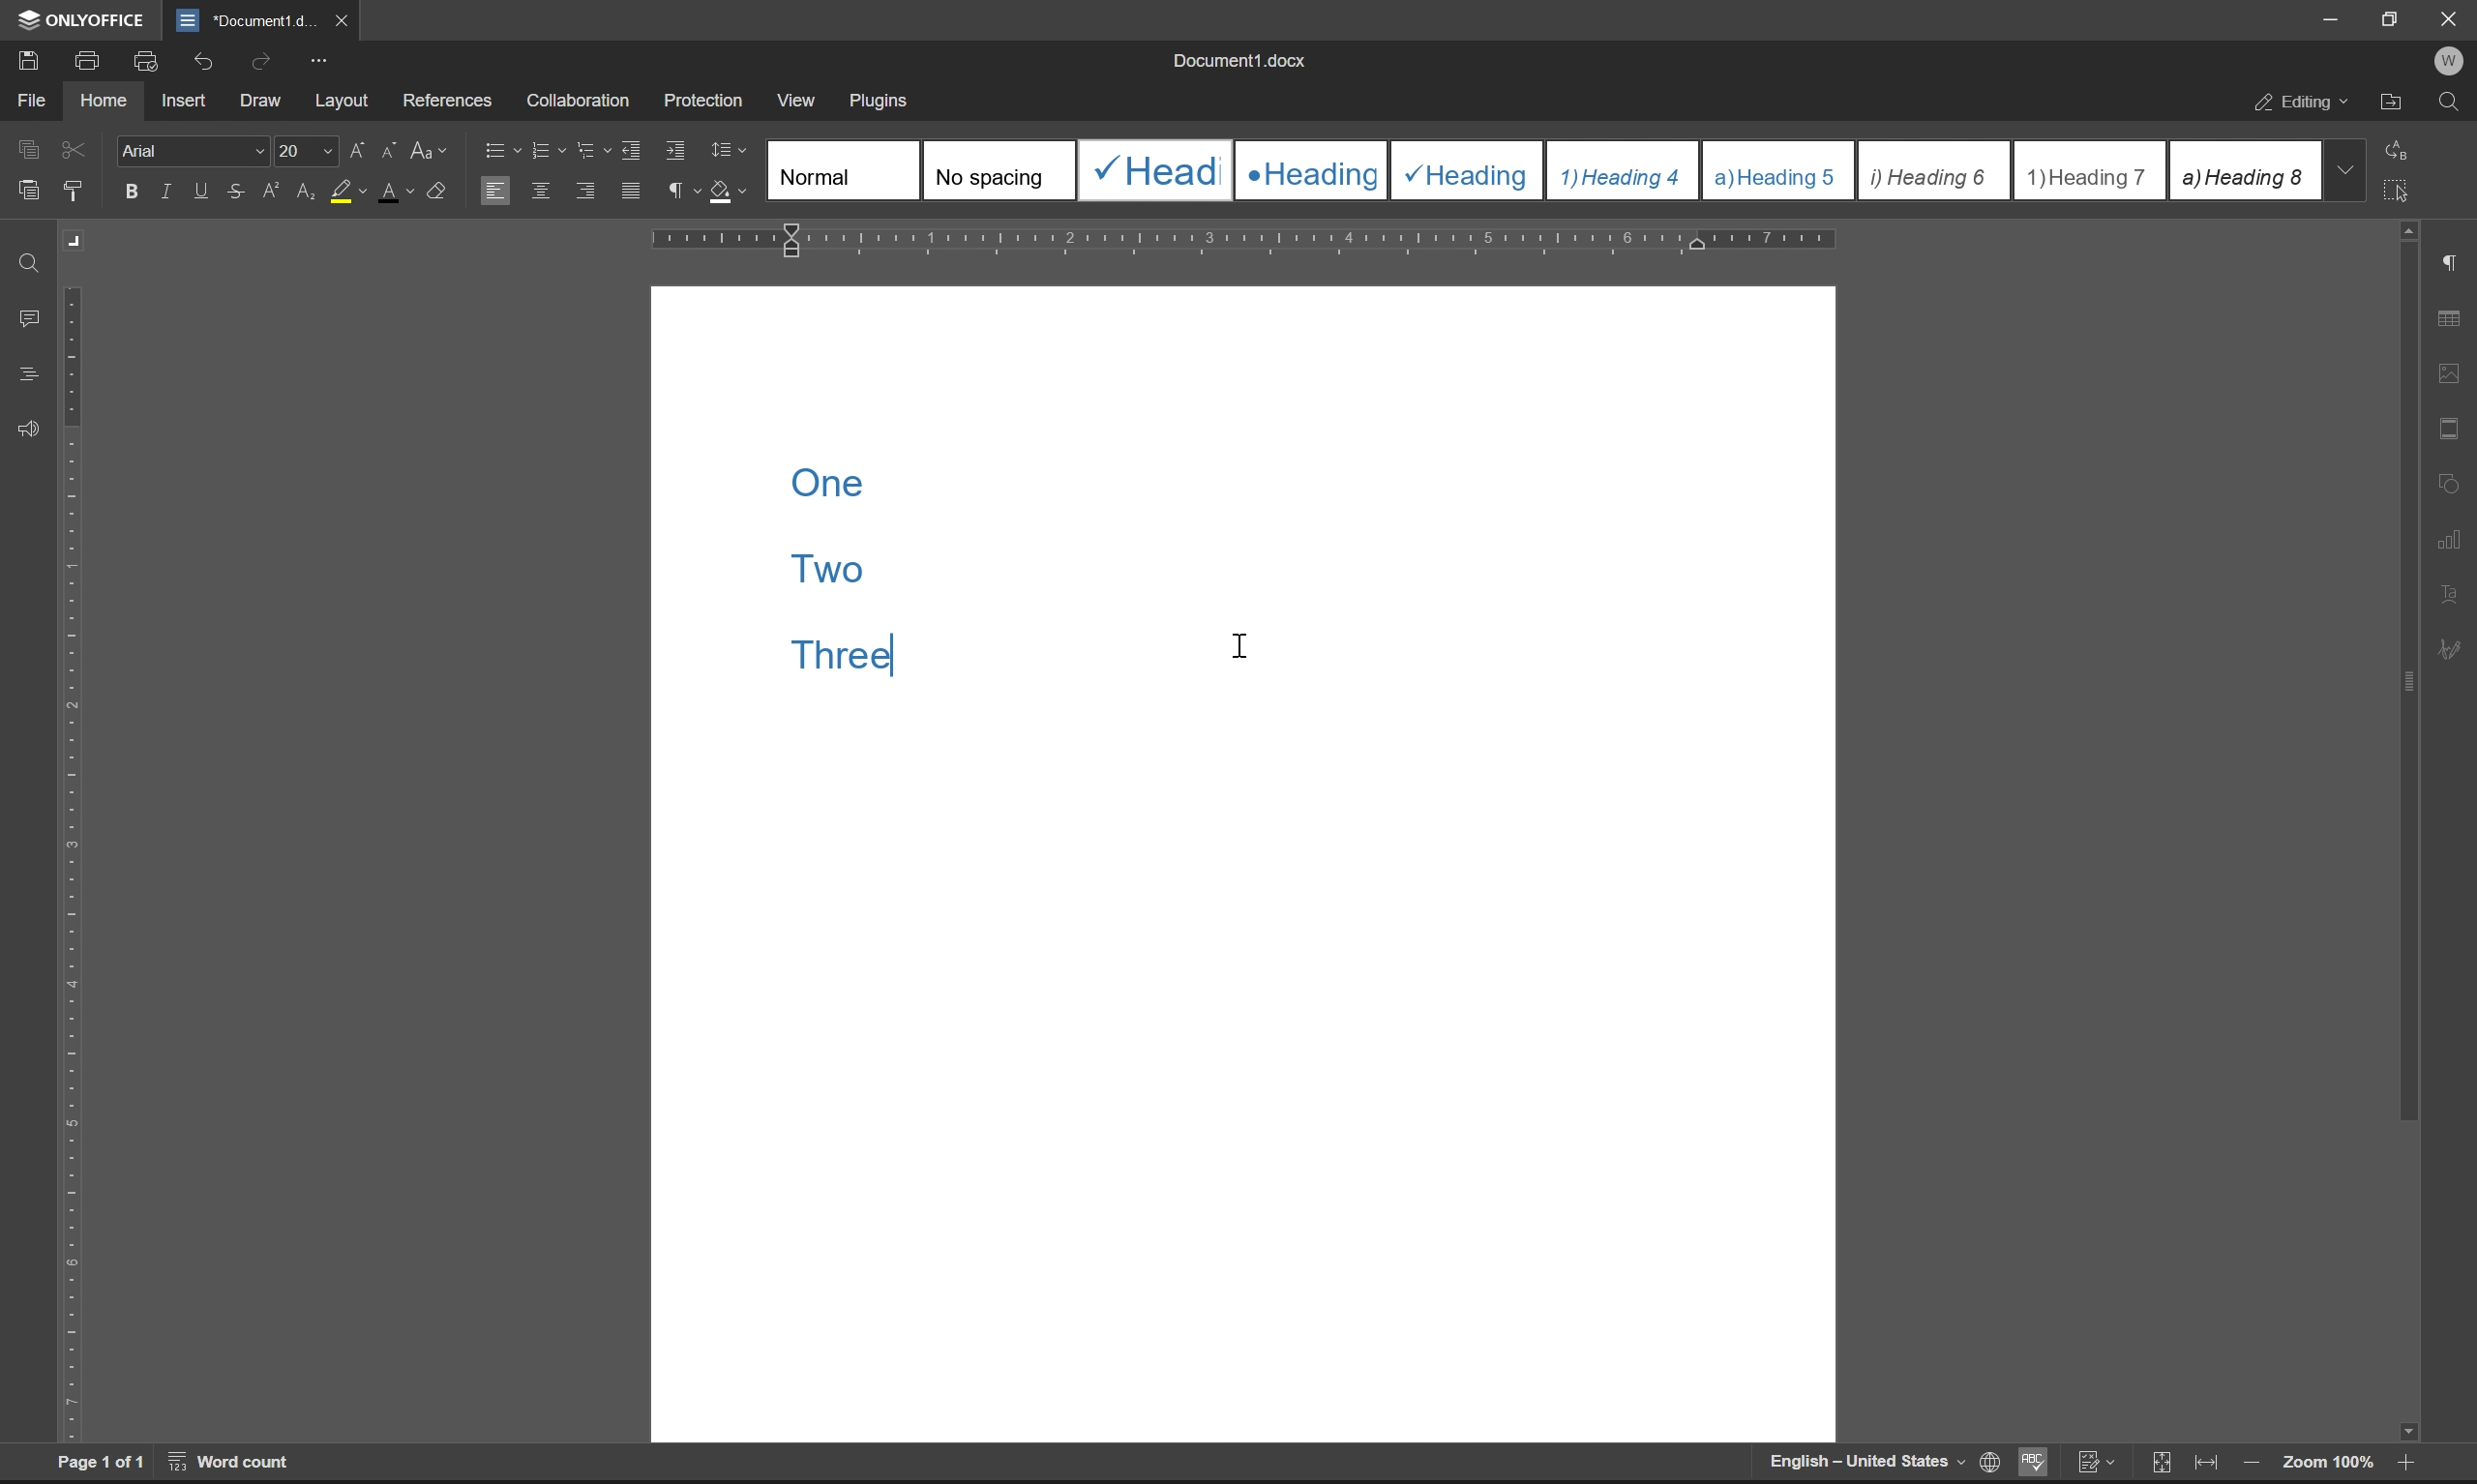 The width and height of the screenshot is (2477, 1484). Describe the element at coordinates (706, 99) in the screenshot. I see `protection` at that location.